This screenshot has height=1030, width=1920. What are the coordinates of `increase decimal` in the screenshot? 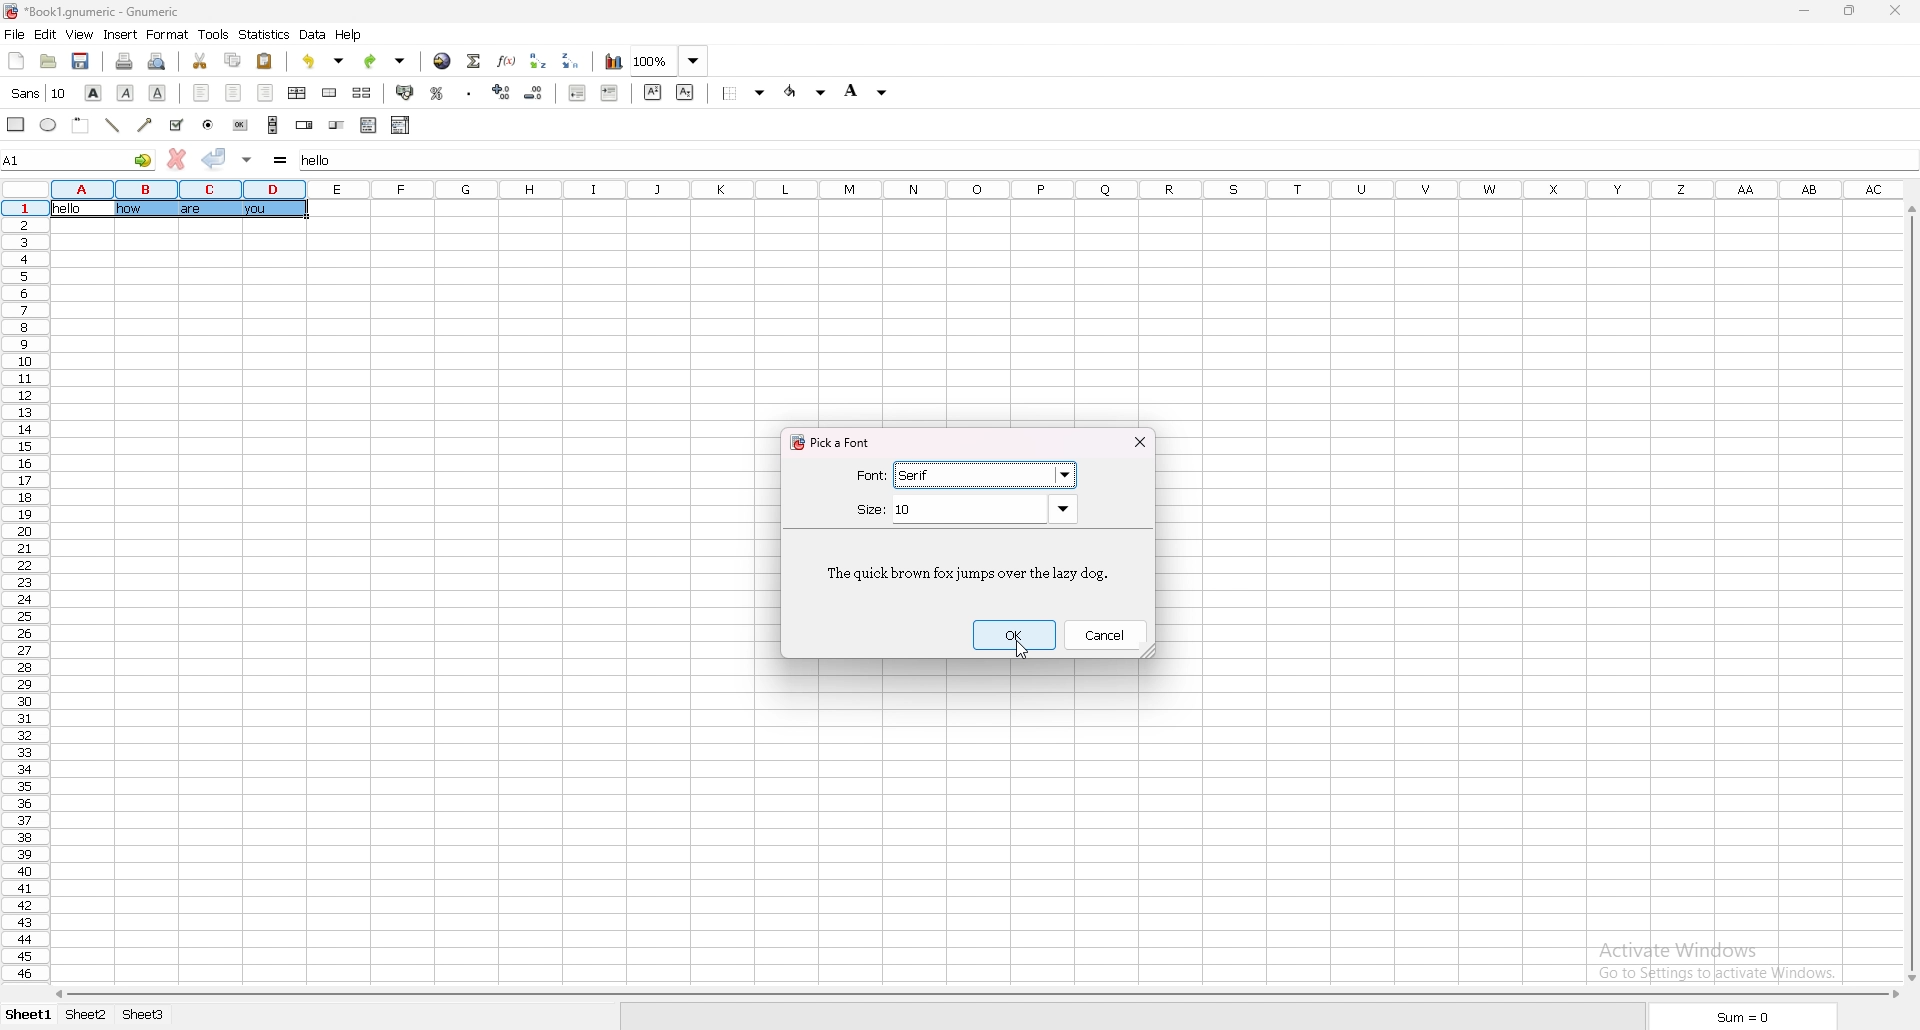 It's located at (503, 92).